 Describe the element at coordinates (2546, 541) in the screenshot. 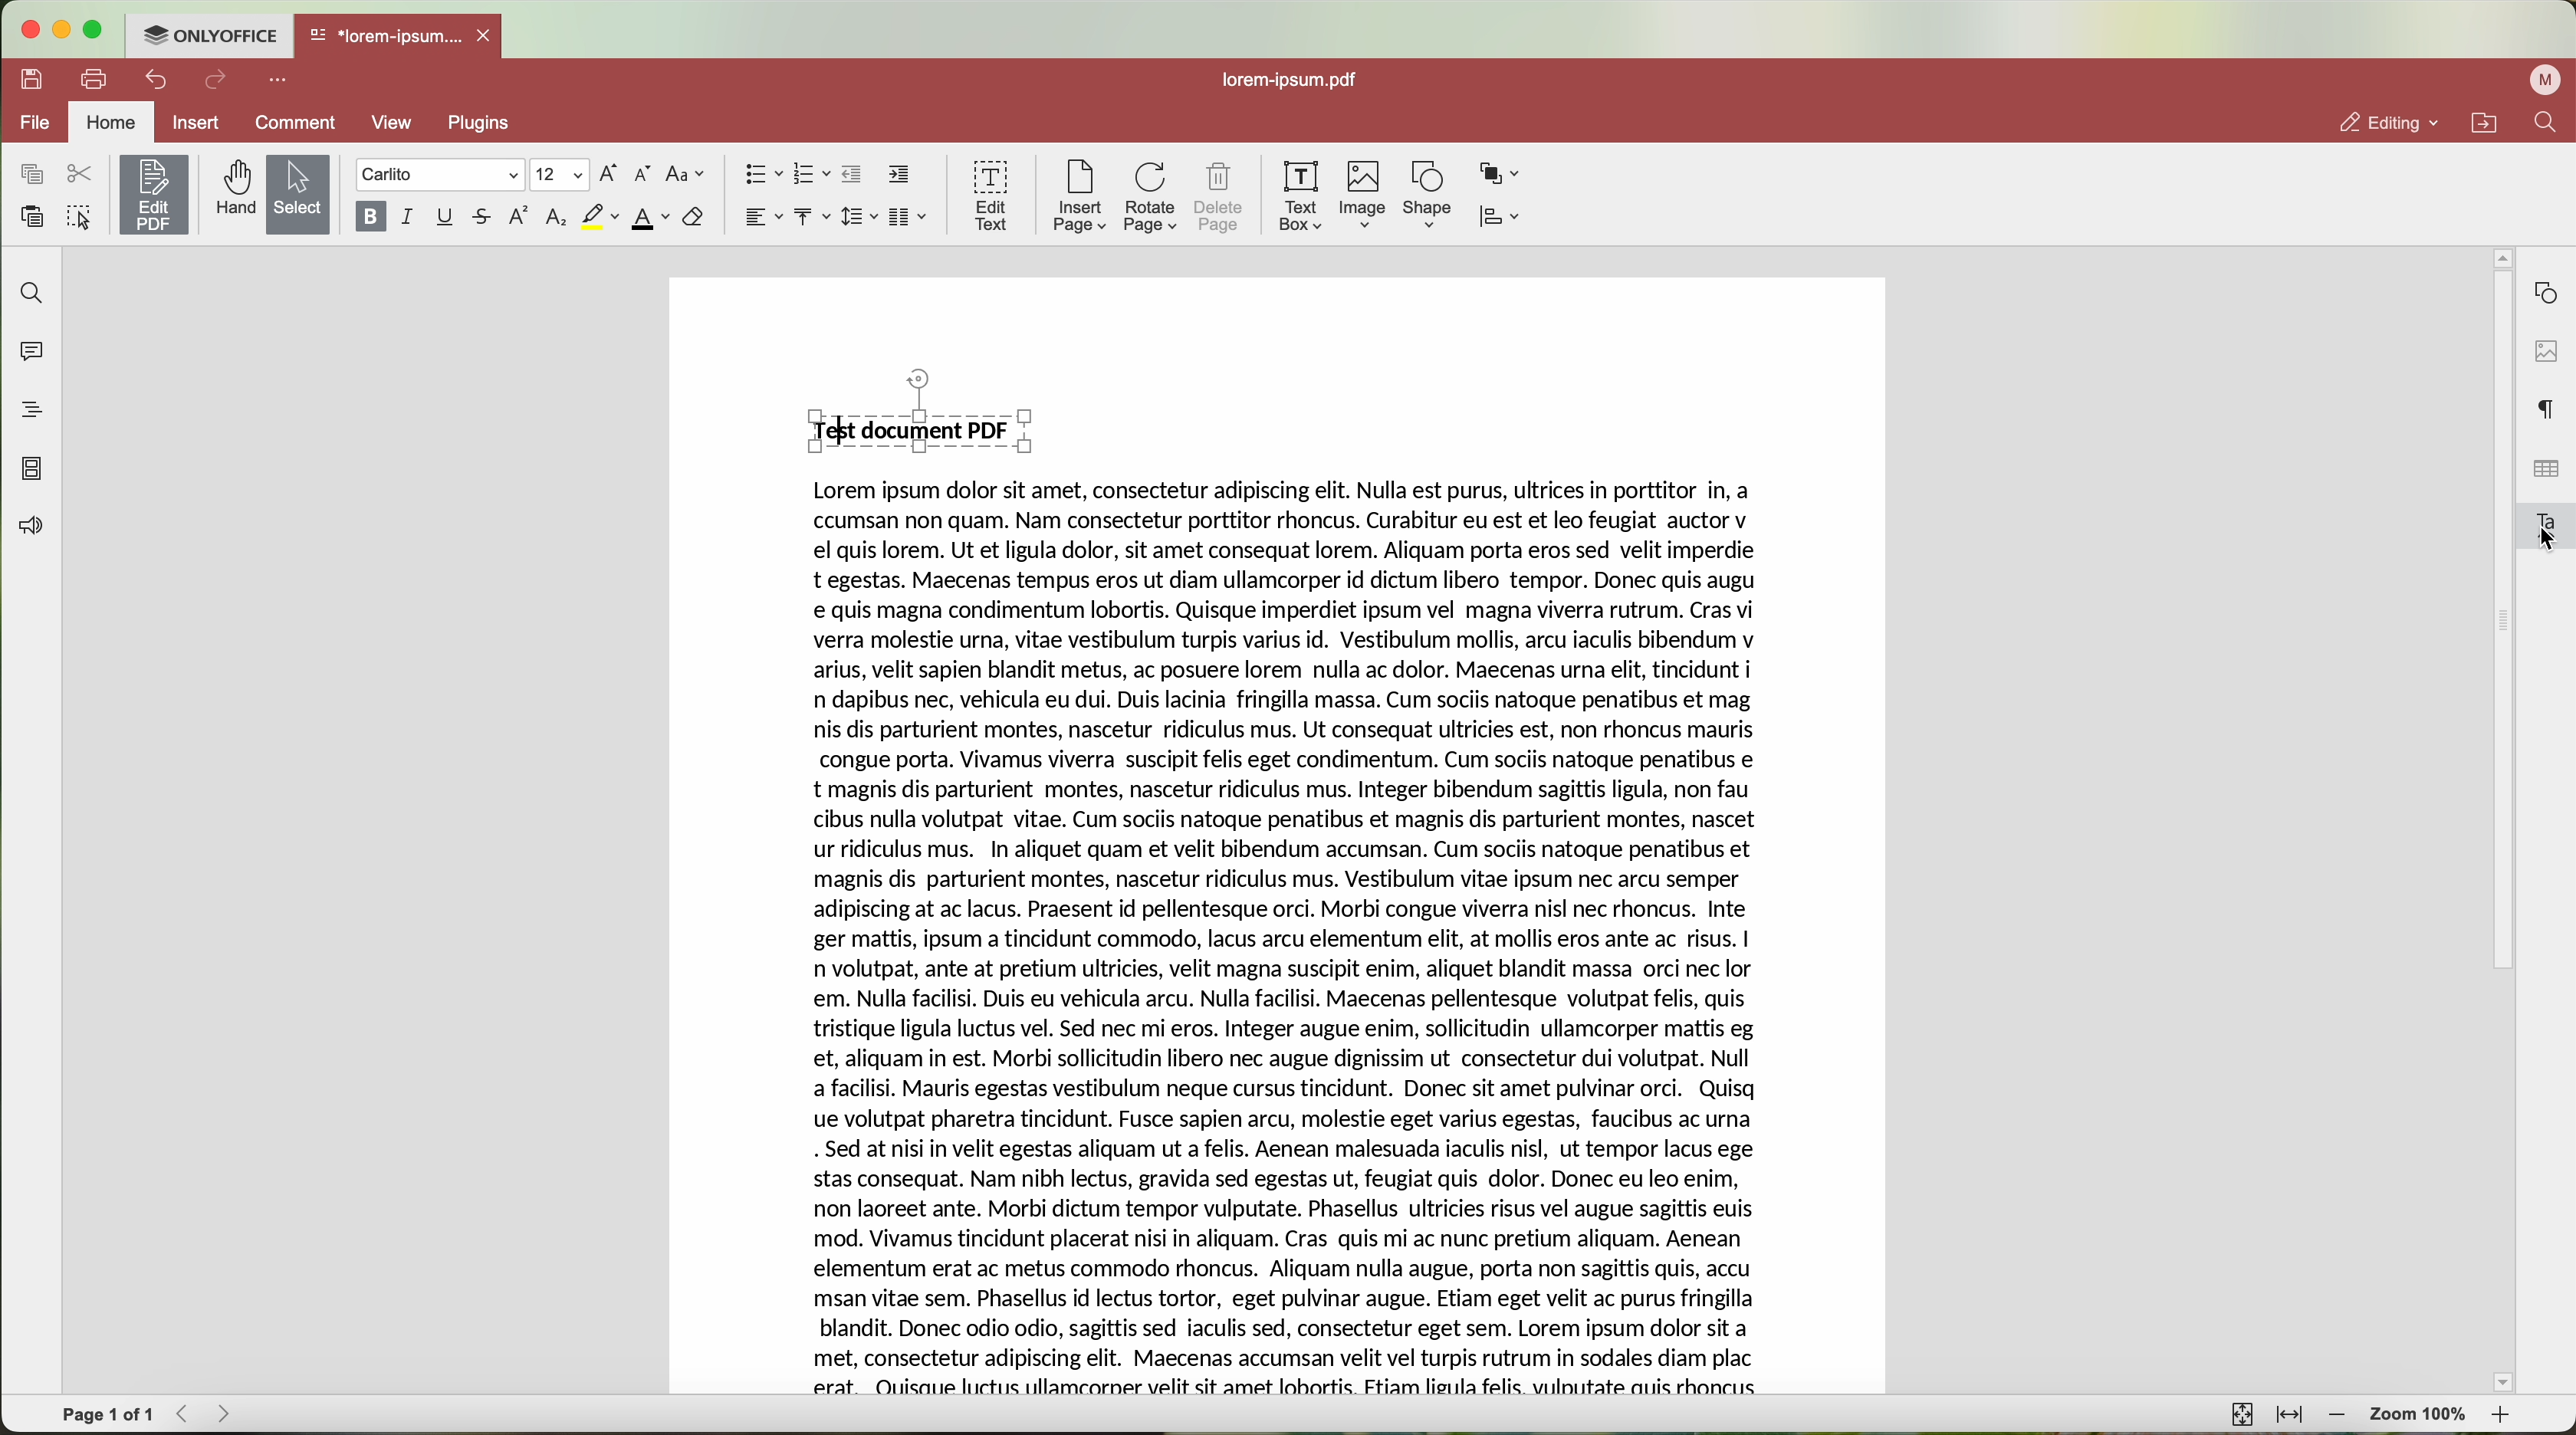

I see `cursor` at that location.